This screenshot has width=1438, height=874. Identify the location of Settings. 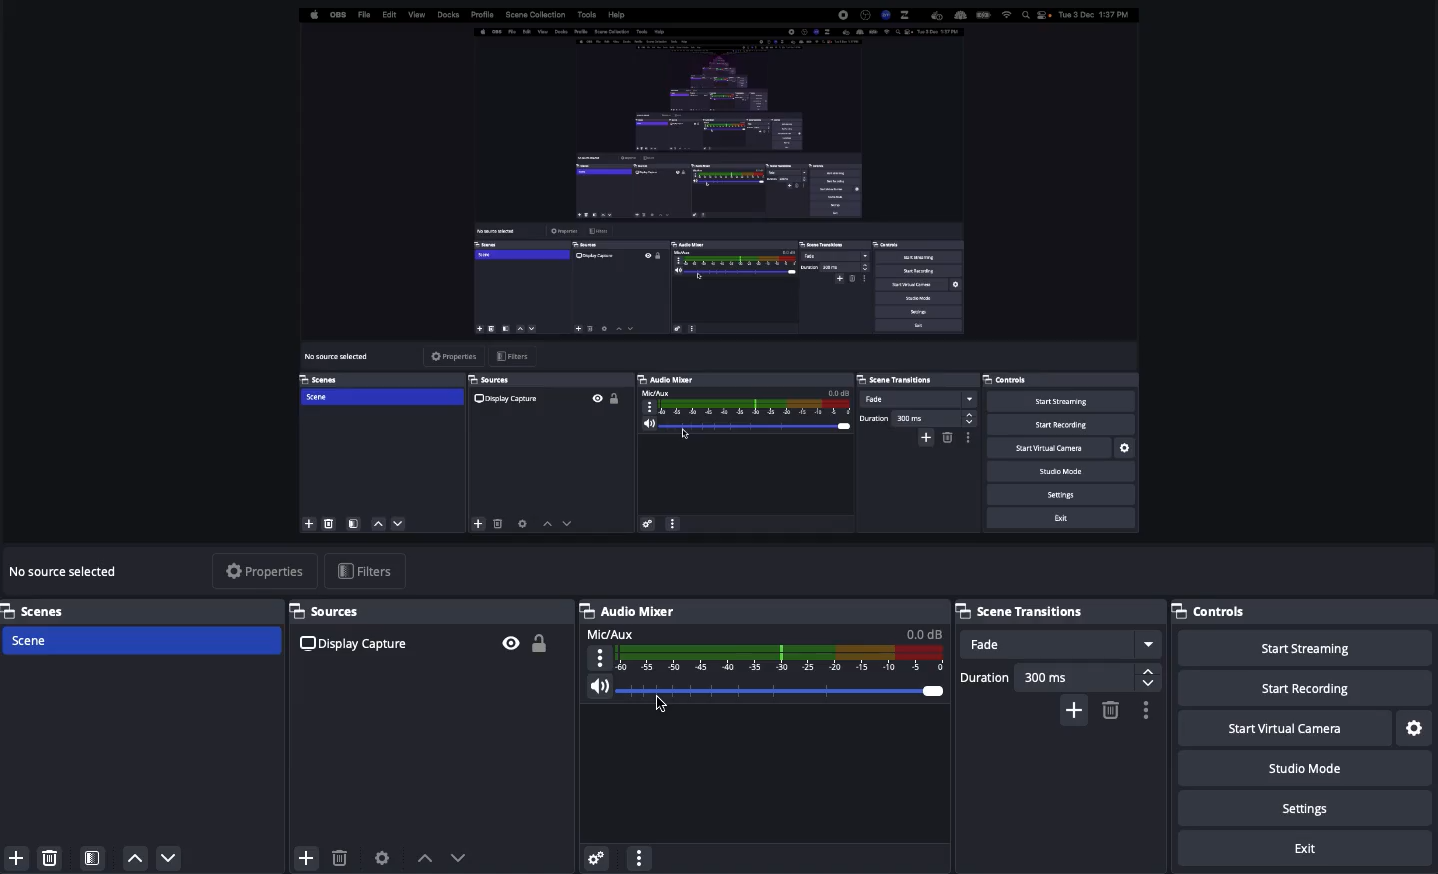
(1308, 809).